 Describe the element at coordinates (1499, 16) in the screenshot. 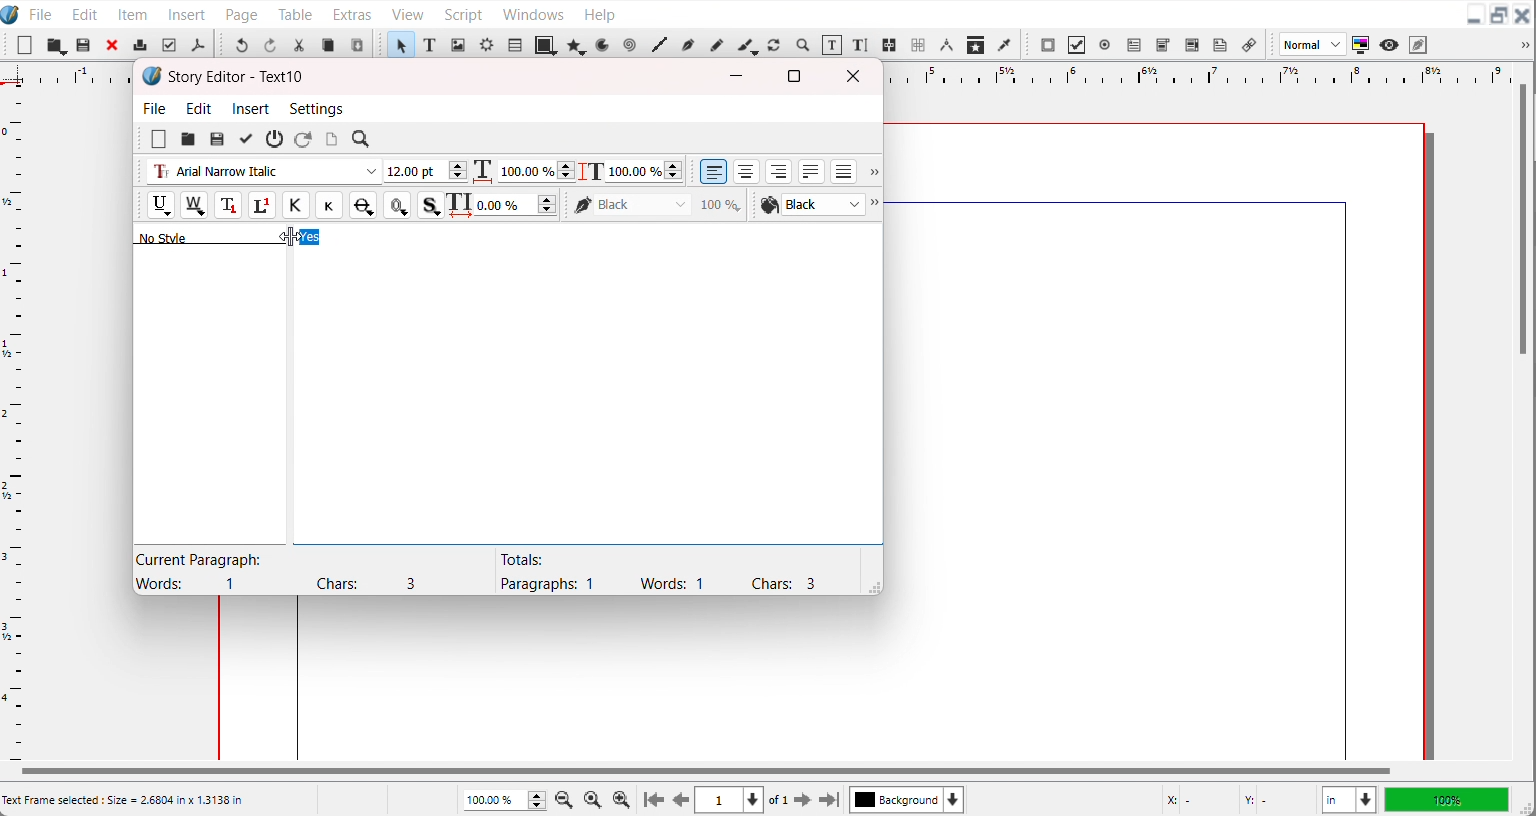

I see `Maximize` at that location.